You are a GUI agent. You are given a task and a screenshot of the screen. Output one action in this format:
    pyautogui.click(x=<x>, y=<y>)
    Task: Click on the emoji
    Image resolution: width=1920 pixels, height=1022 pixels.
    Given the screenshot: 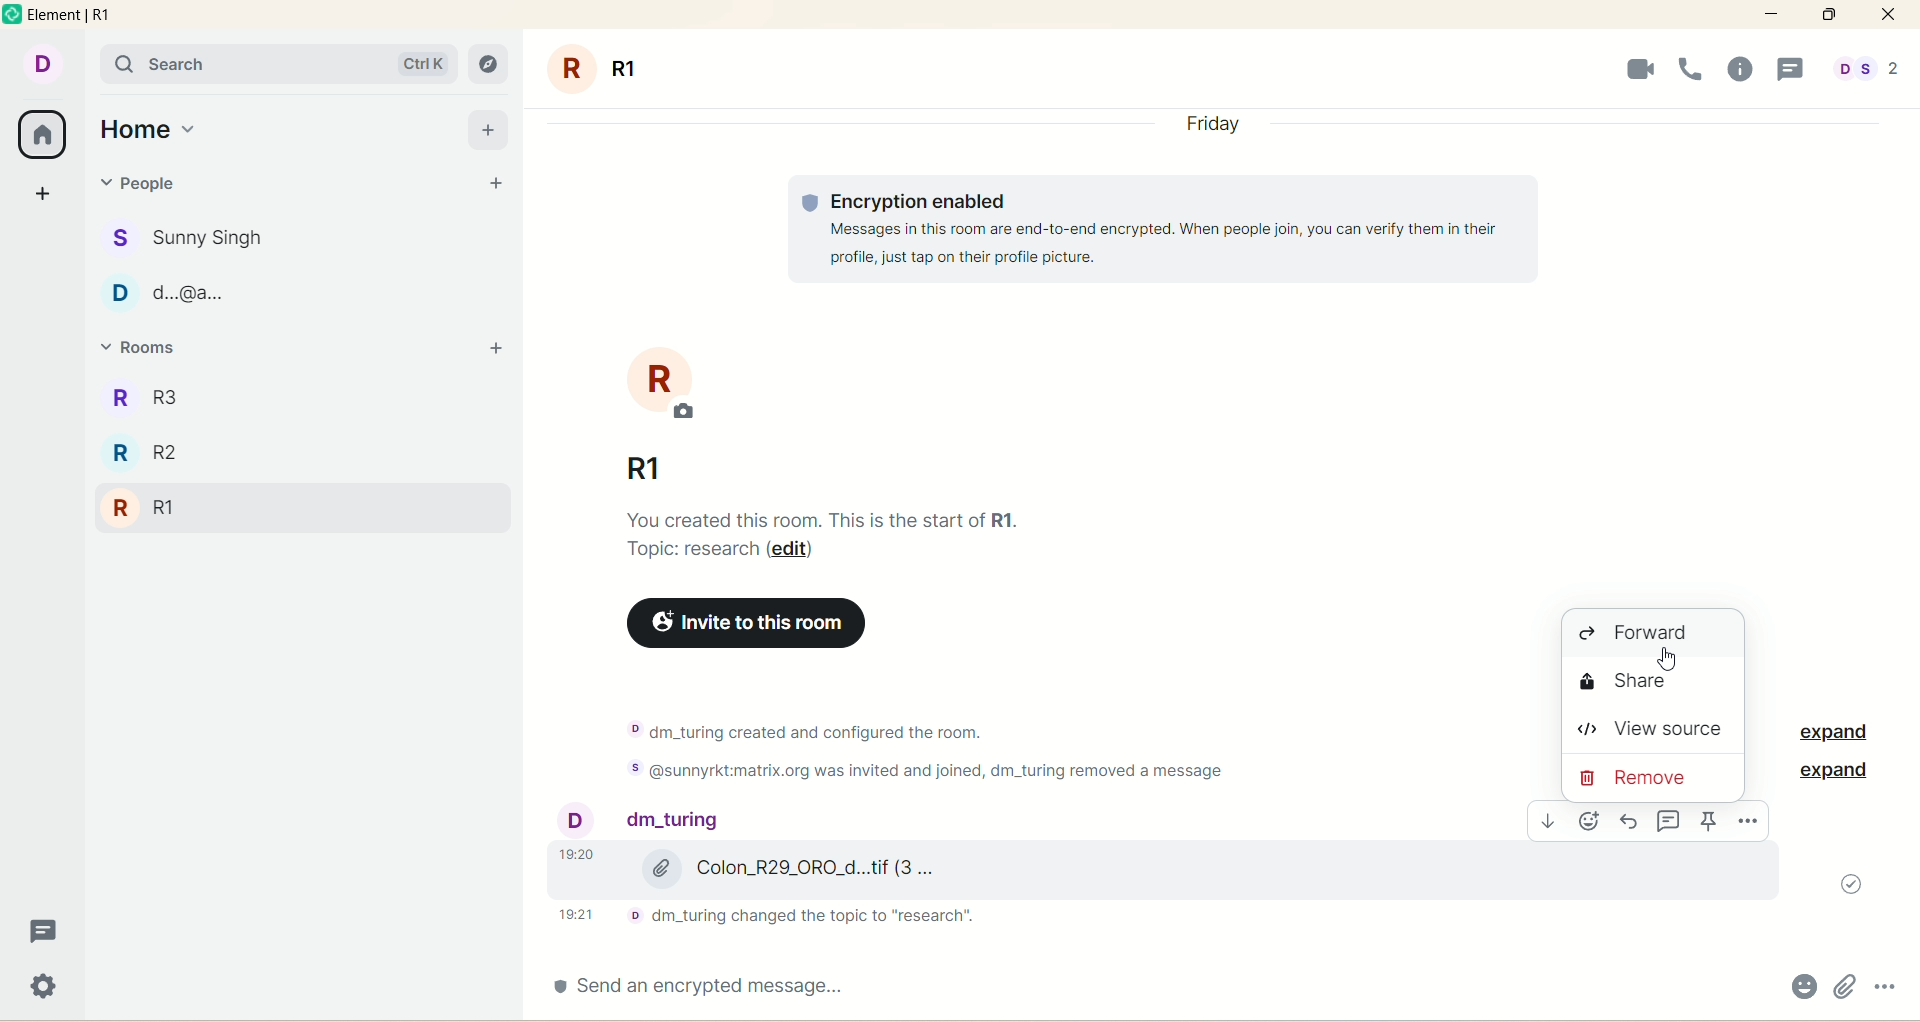 What is the action you would take?
    pyautogui.click(x=1592, y=818)
    